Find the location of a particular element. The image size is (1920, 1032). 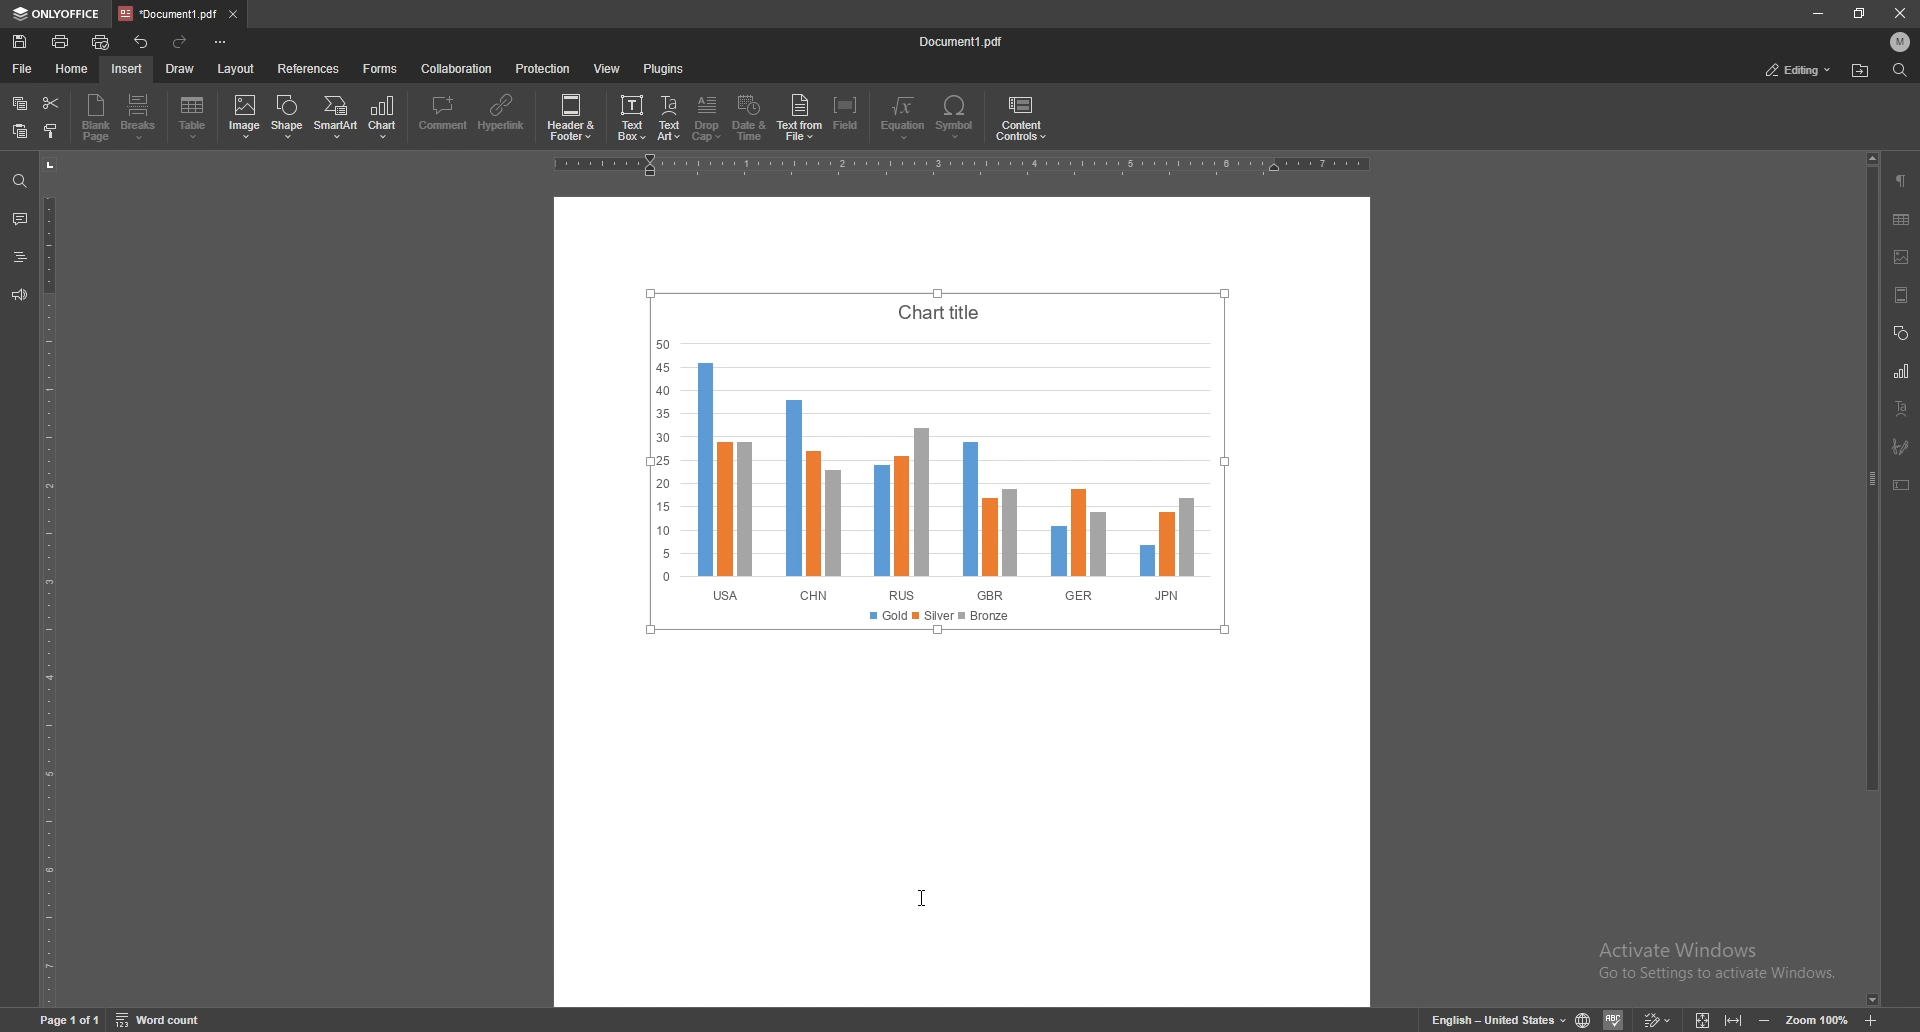

save is located at coordinates (20, 41).